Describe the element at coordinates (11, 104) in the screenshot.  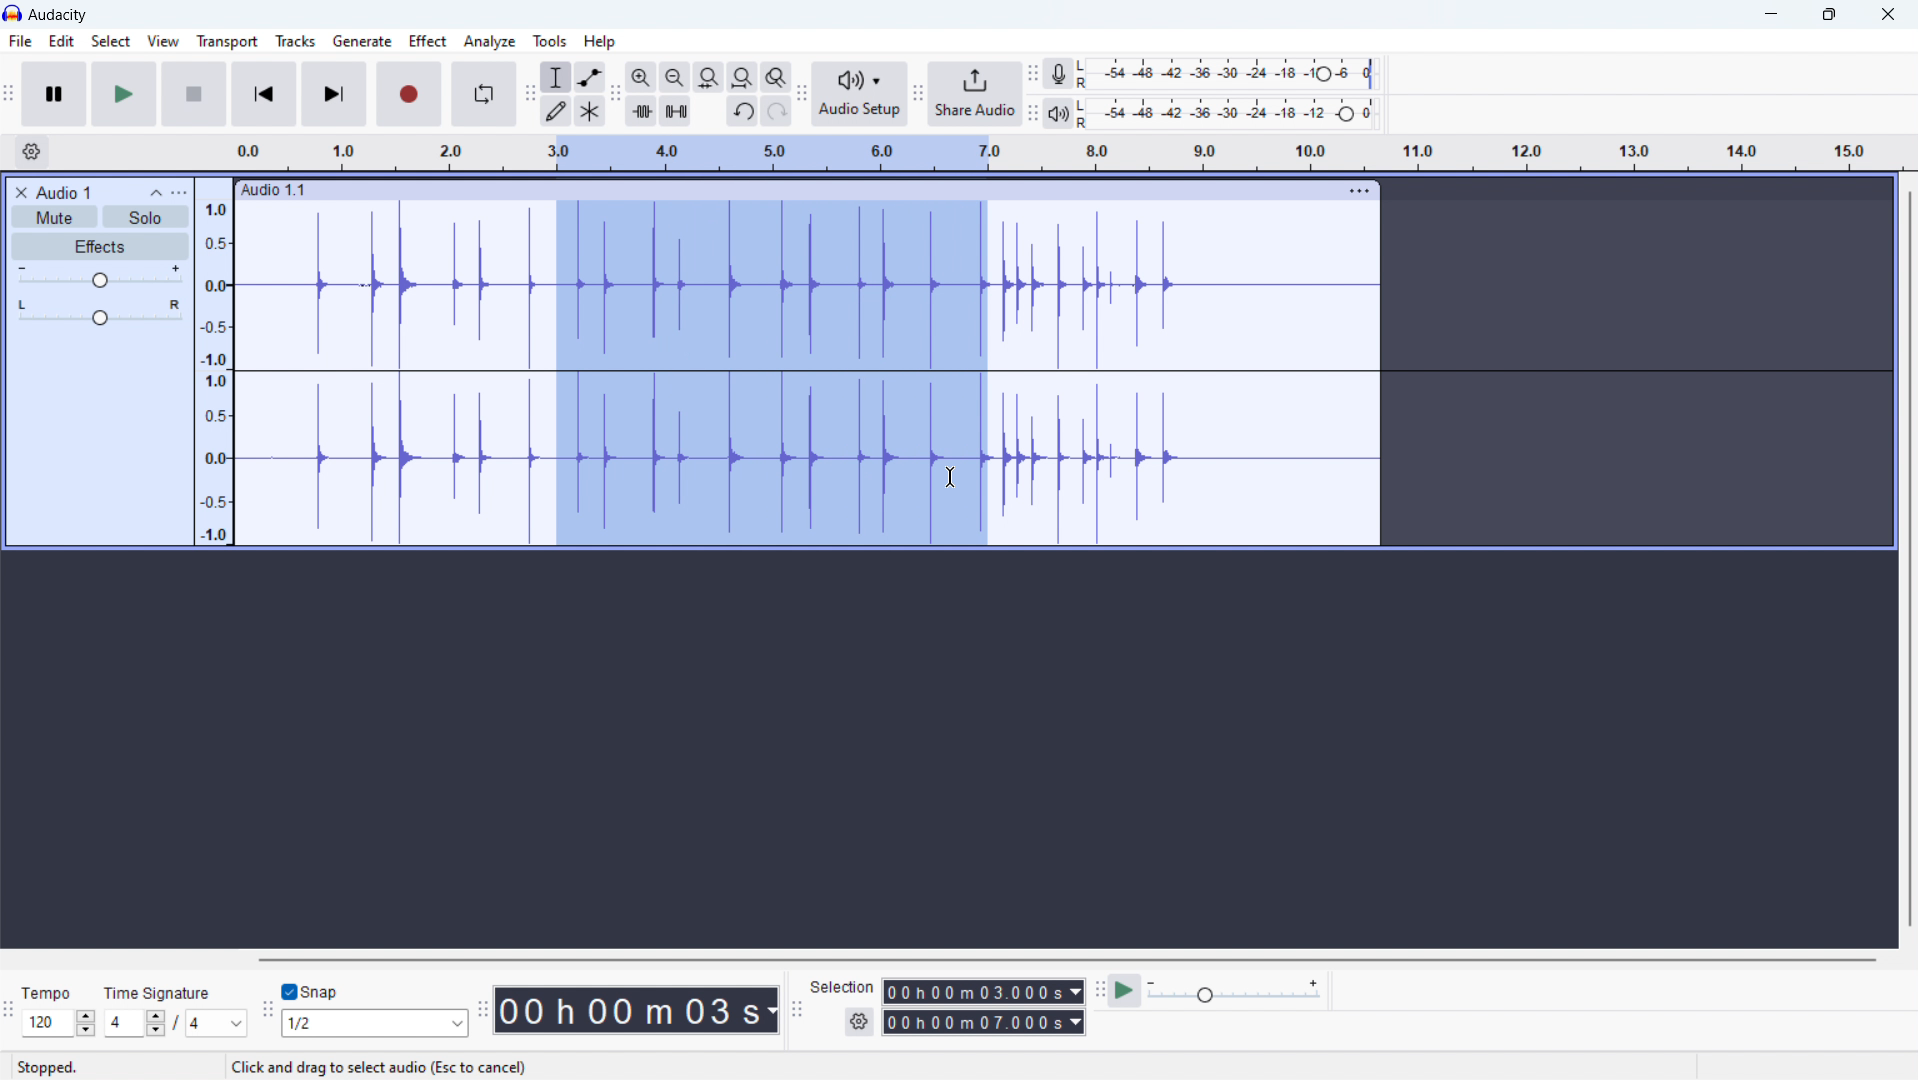
I see `transport tool bar` at that location.